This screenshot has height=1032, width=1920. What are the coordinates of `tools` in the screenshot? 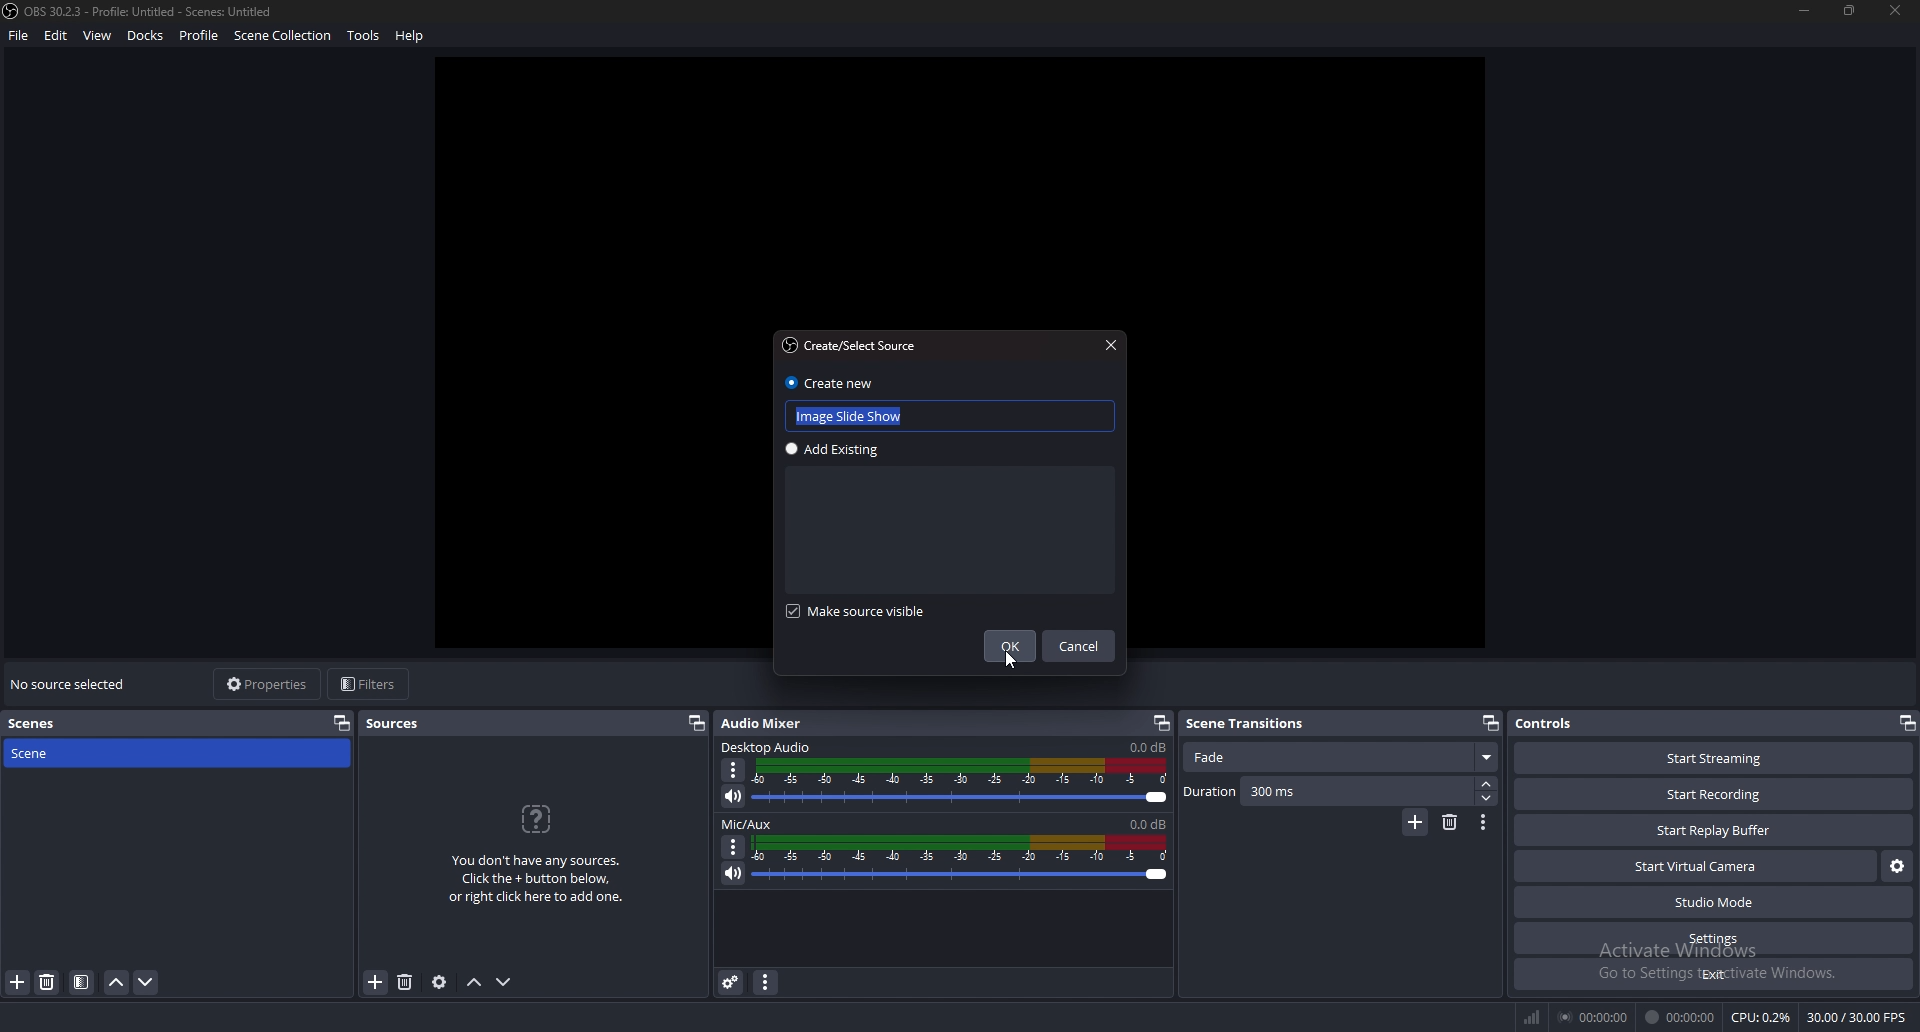 It's located at (365, 35).